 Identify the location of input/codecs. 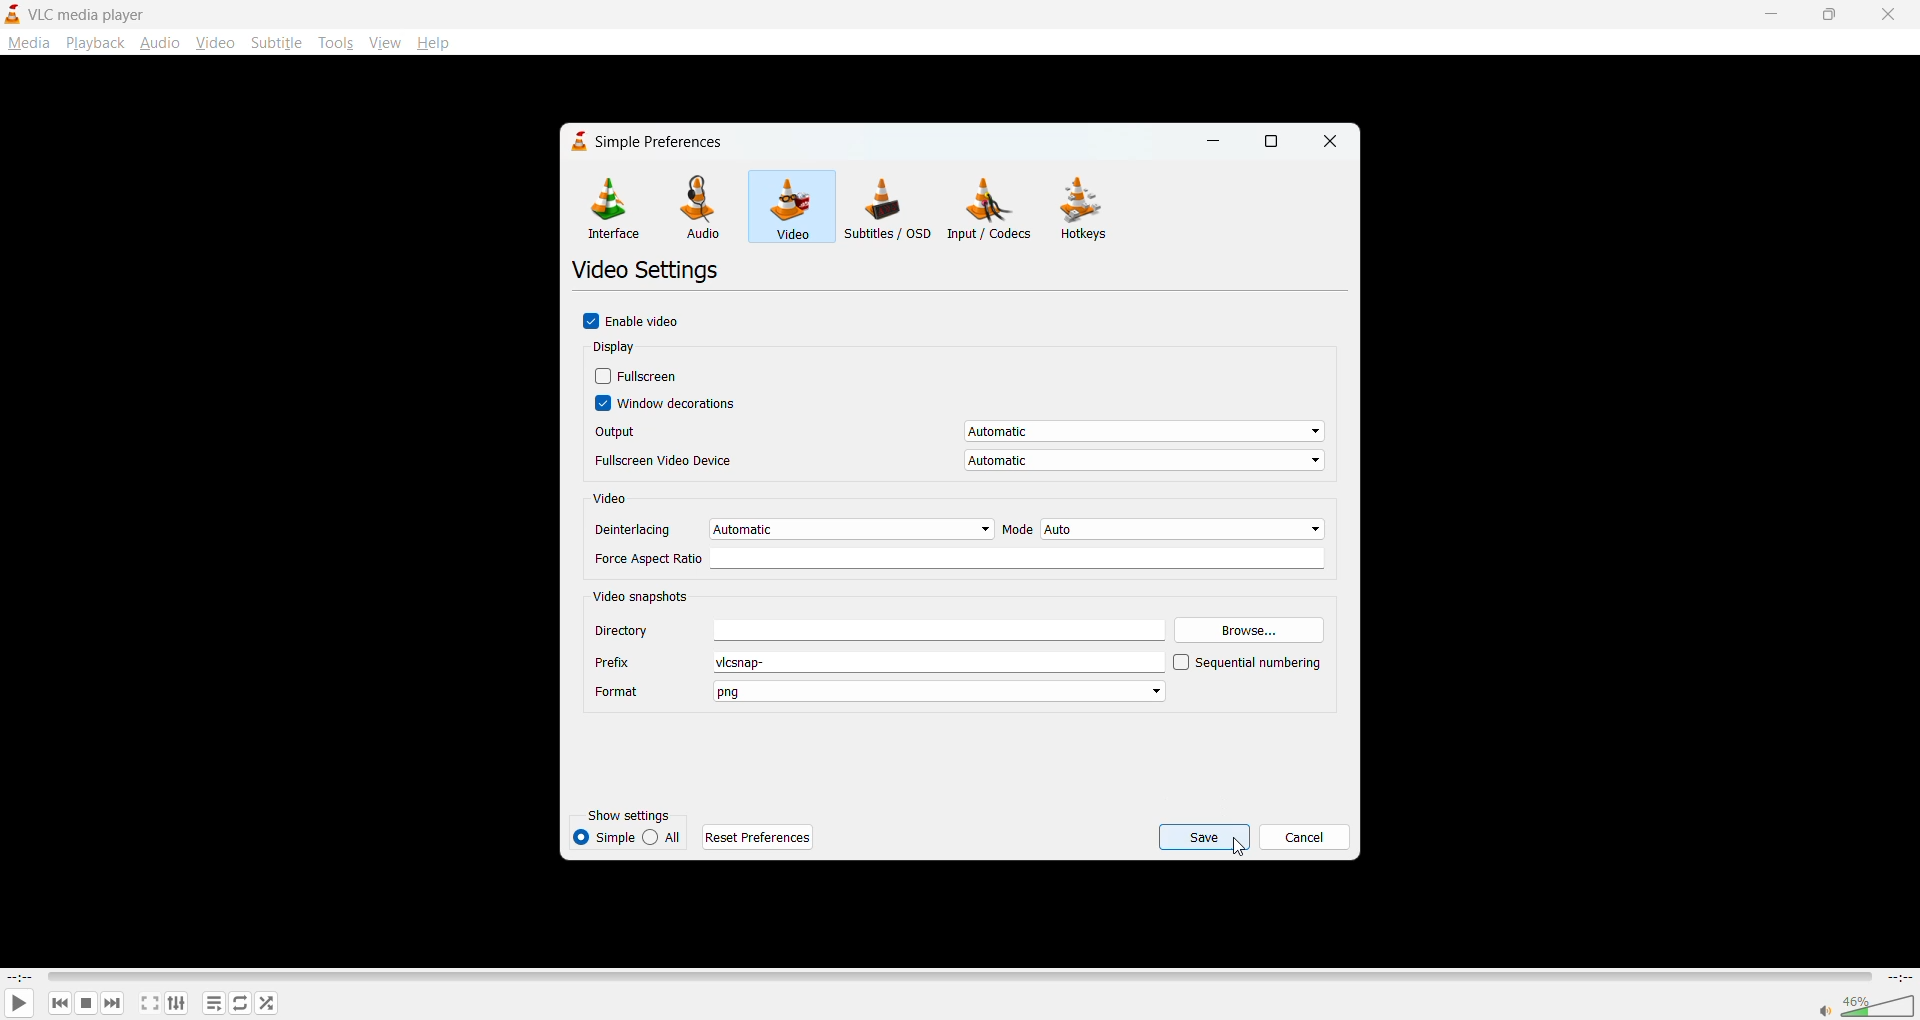
(994, 211).